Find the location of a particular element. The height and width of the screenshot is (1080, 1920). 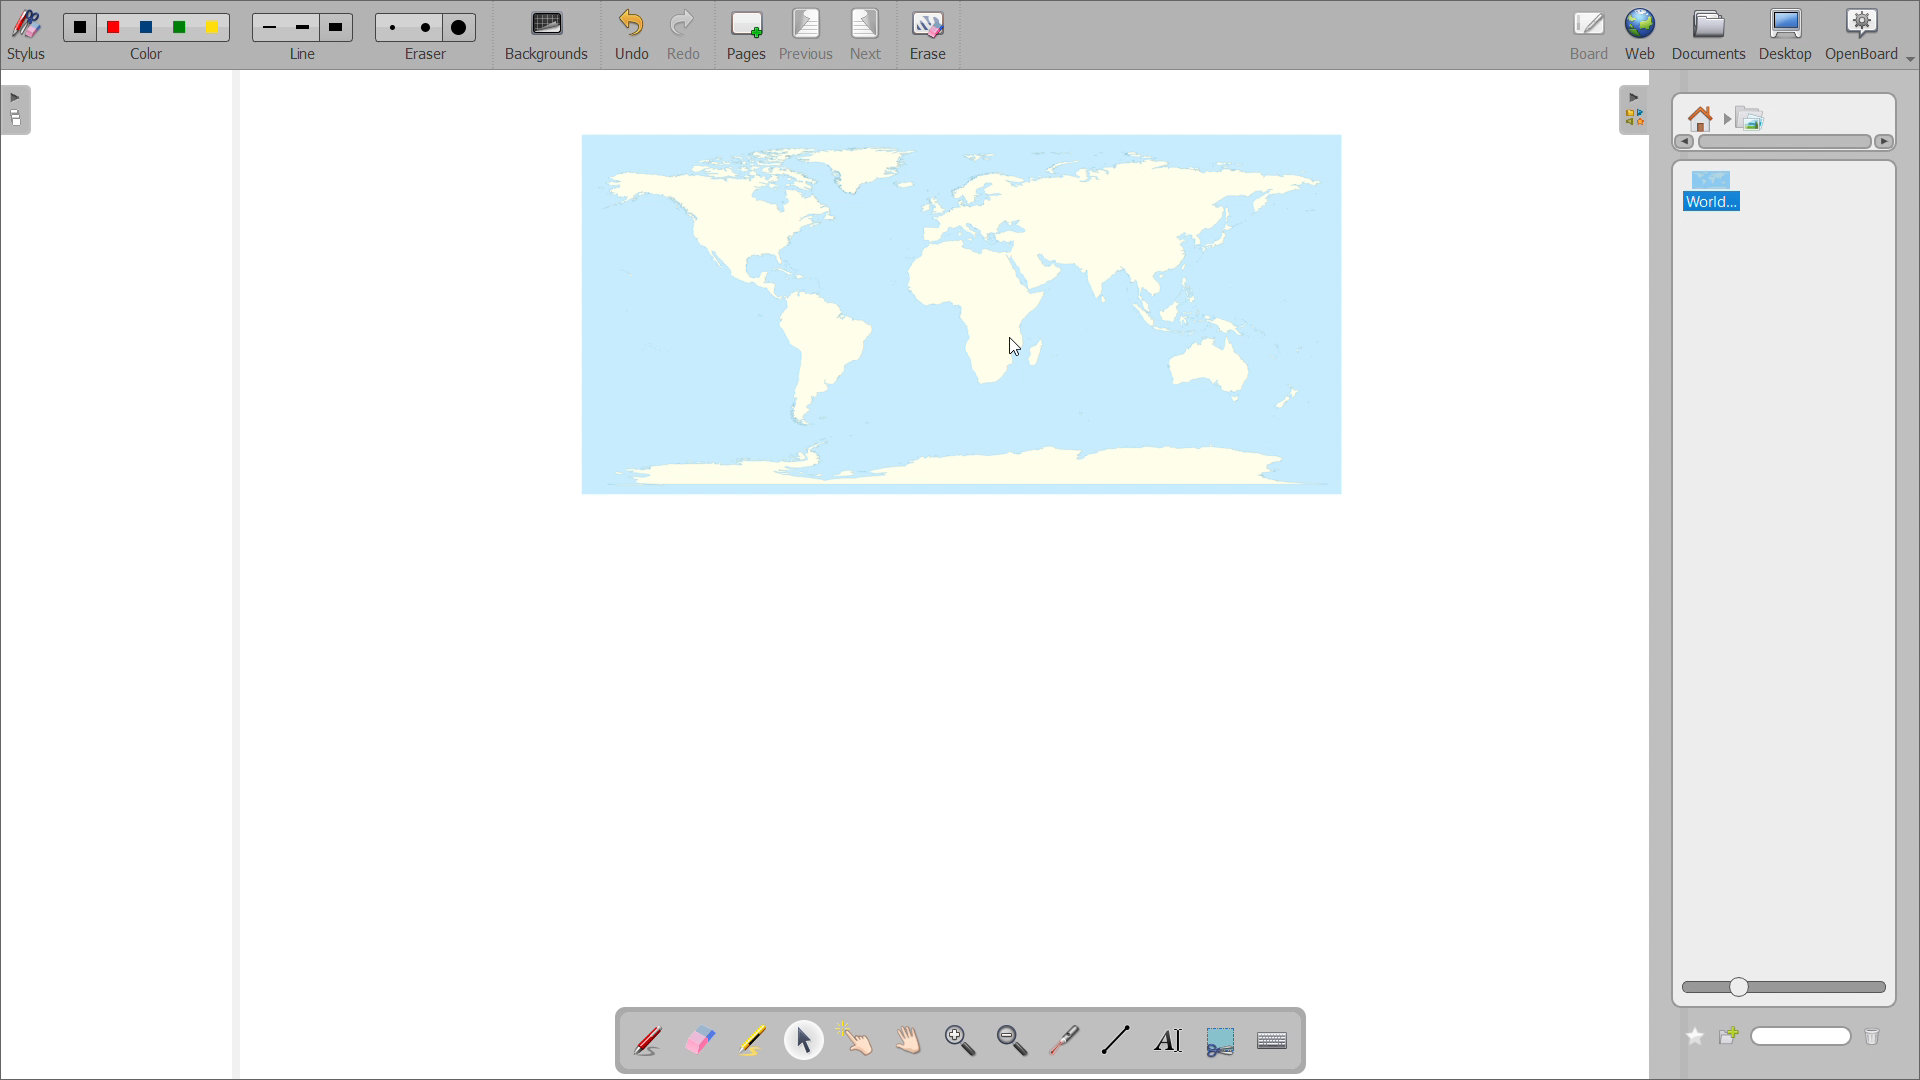

web is located at coordinates (1642, 35).